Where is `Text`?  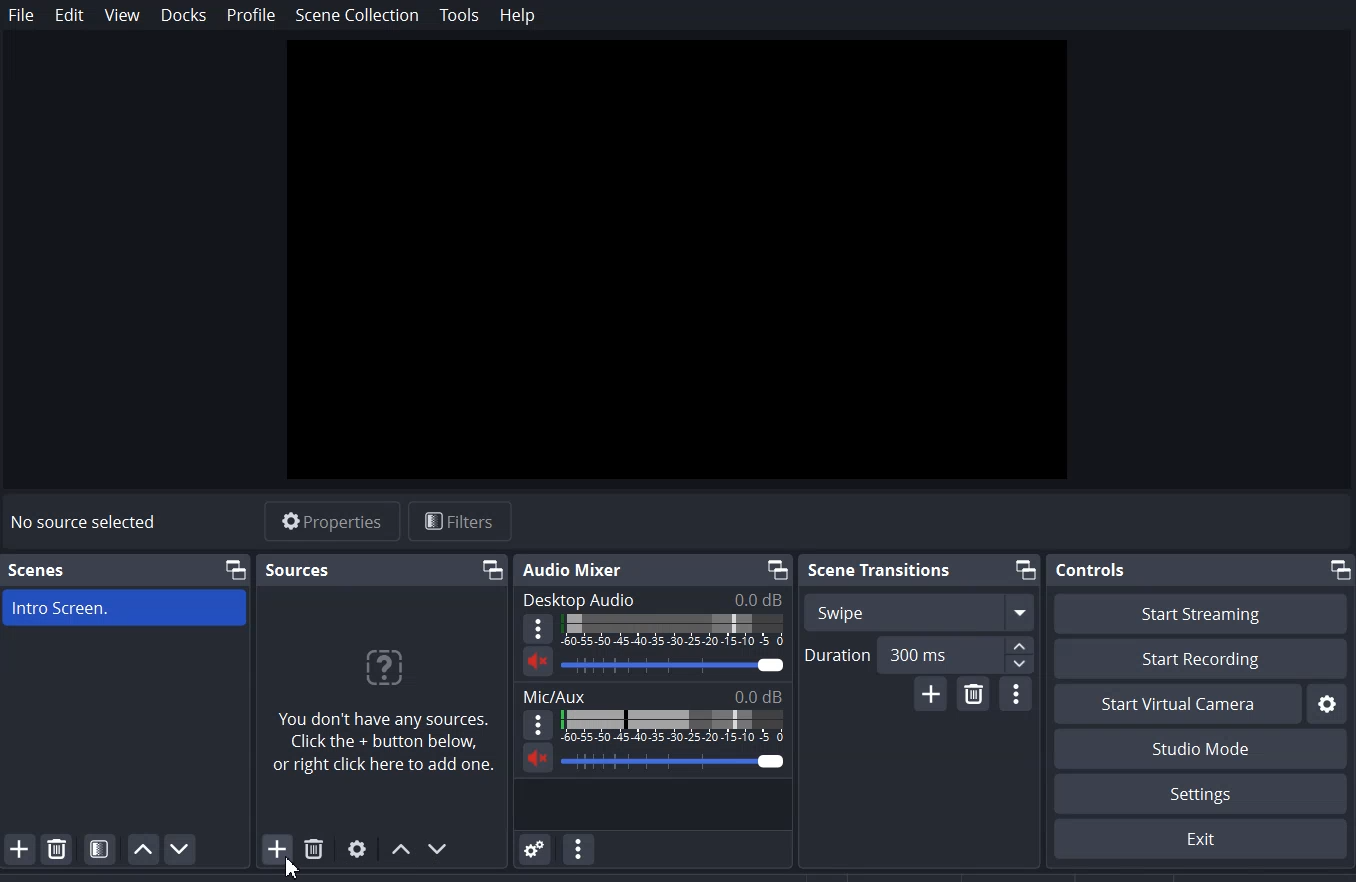
Text is located at coordinates (650, 599).